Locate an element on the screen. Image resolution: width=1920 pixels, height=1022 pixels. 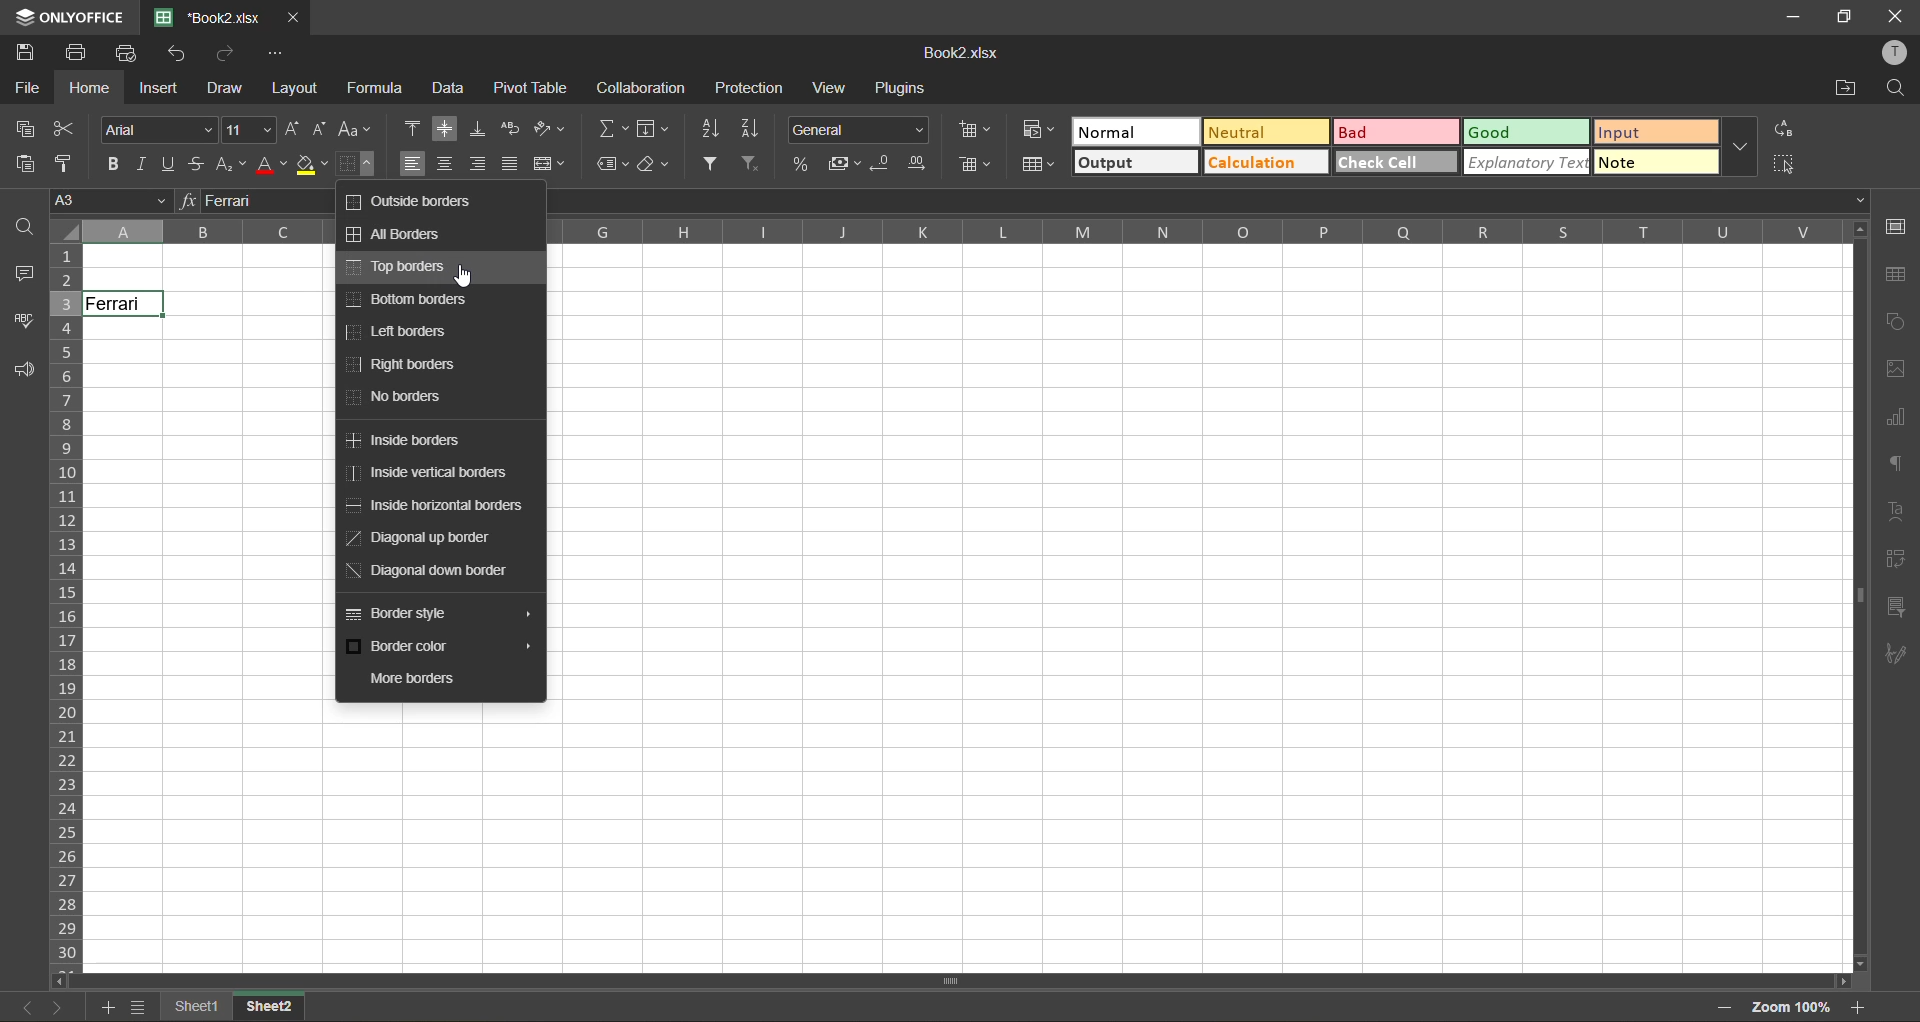
font color is located at coordinates (271, 163).